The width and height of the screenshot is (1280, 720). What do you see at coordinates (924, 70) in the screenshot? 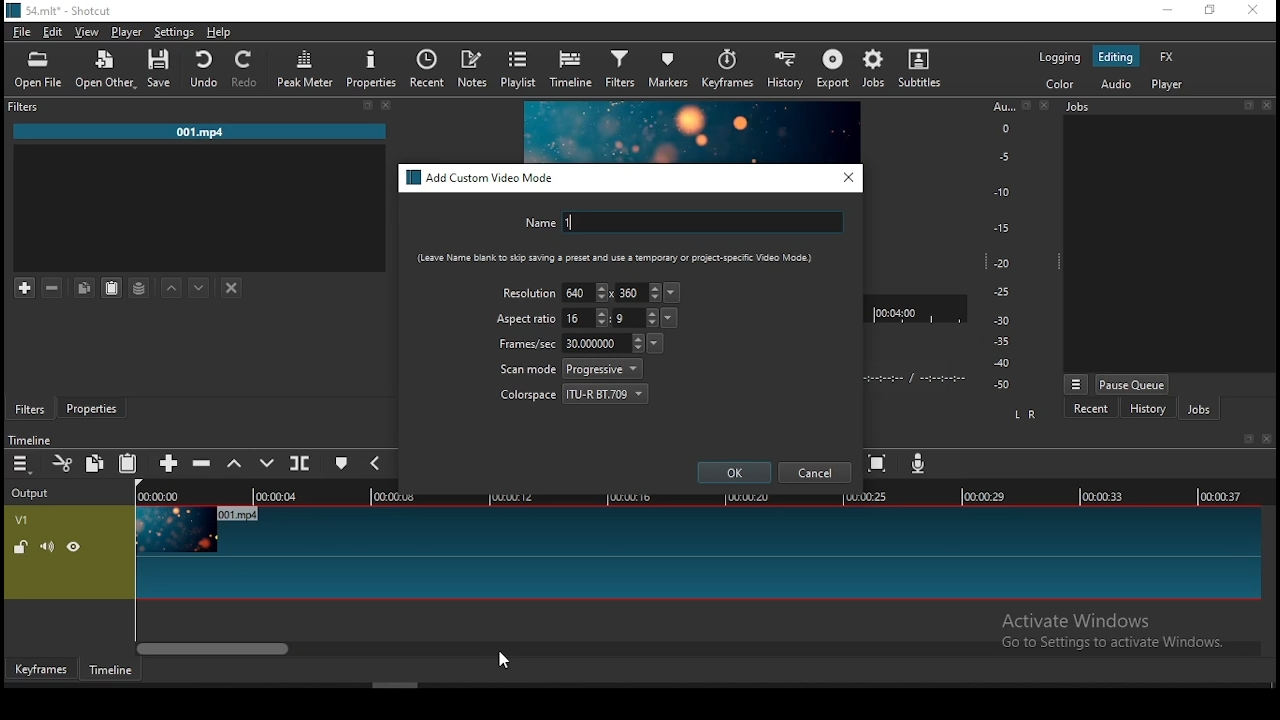
I see `subtitles` at bounding box center [924, 70].